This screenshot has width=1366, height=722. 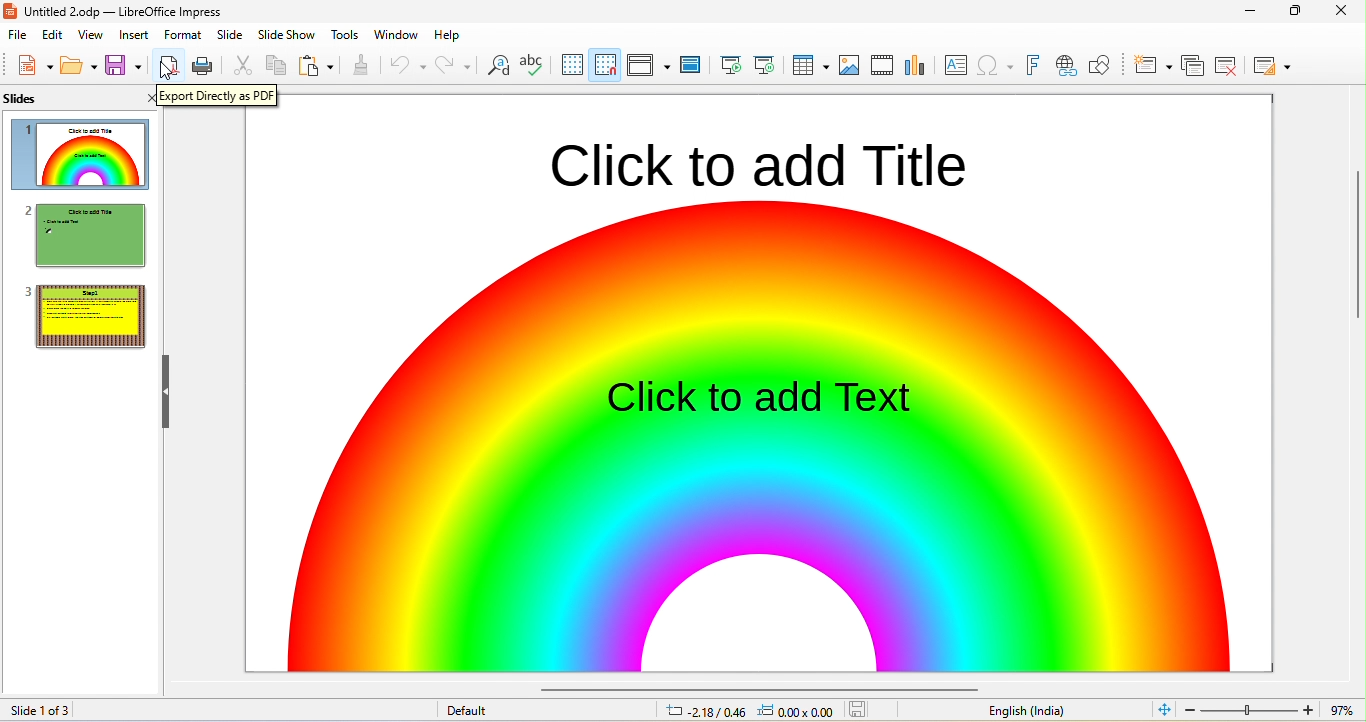 I want to click on logo, so click(x=14, y=10).